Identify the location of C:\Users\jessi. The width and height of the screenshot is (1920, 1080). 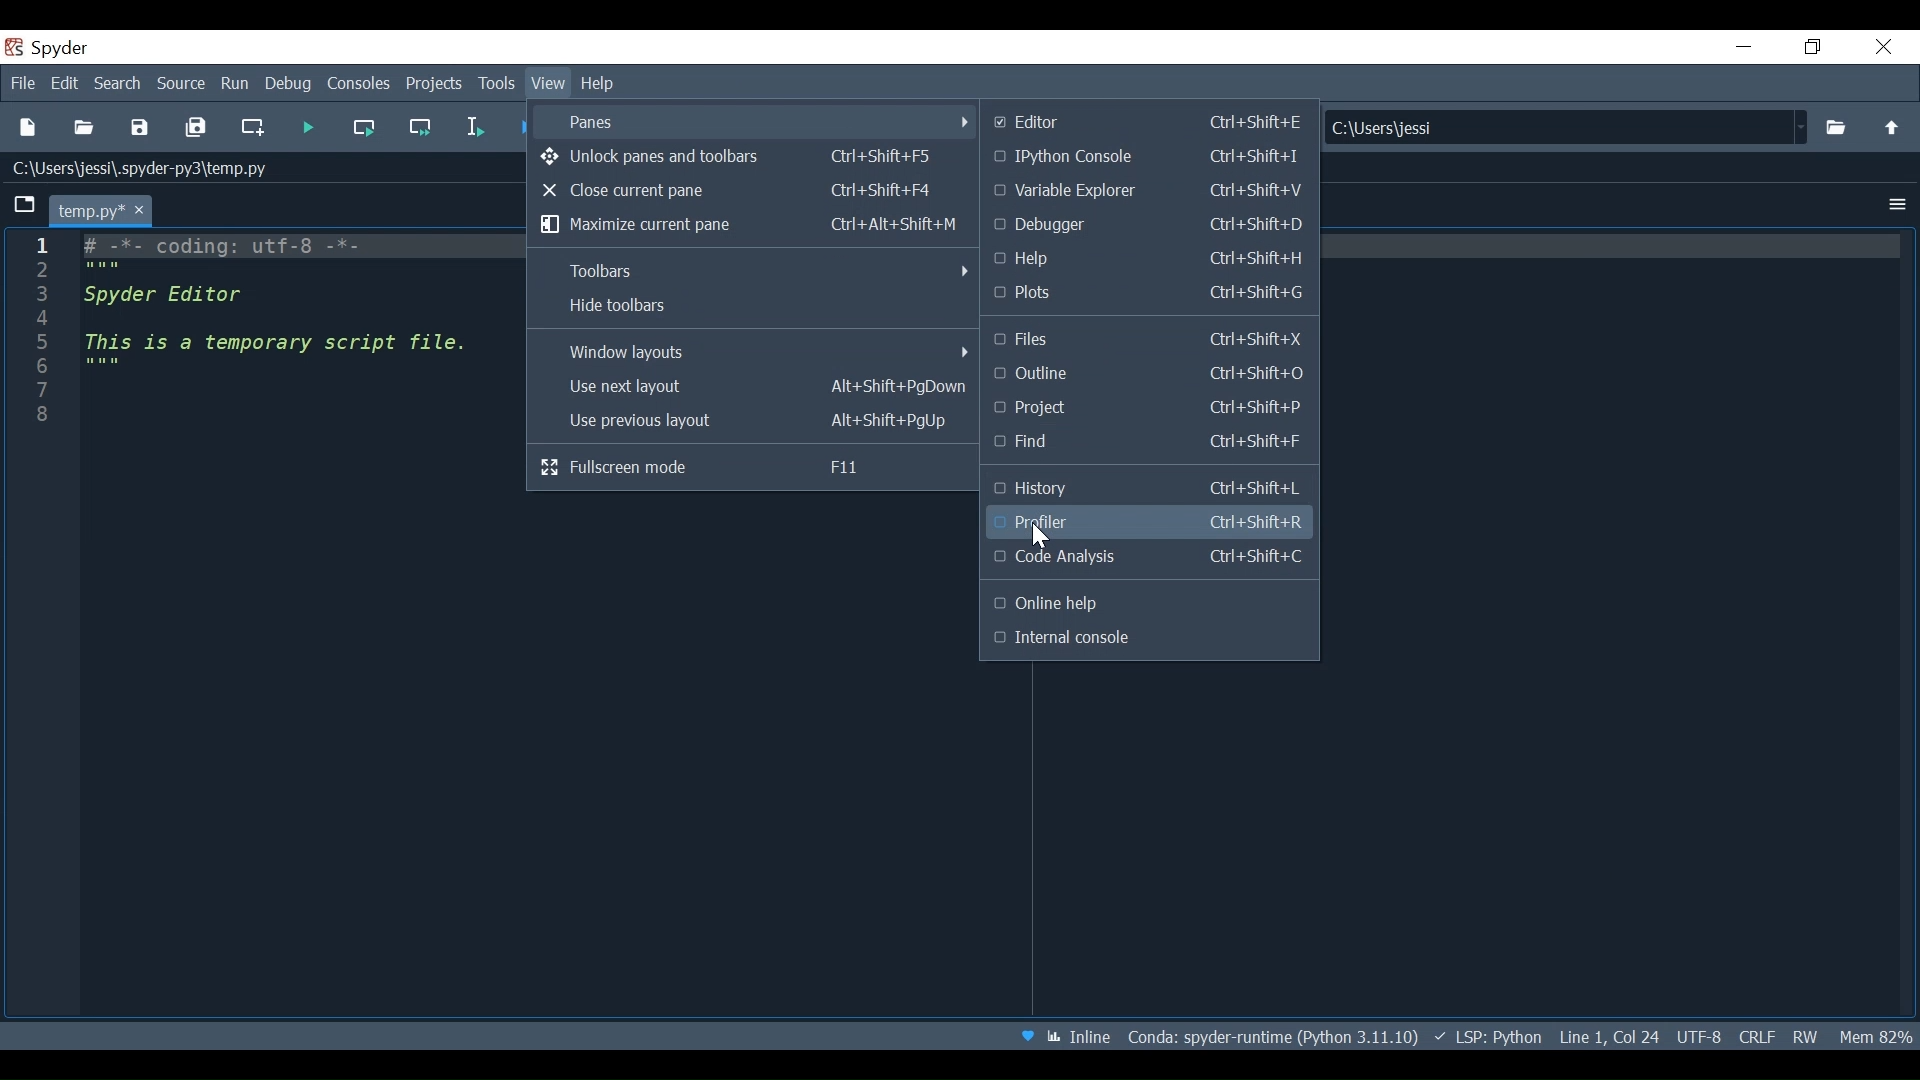
(1568, 127).